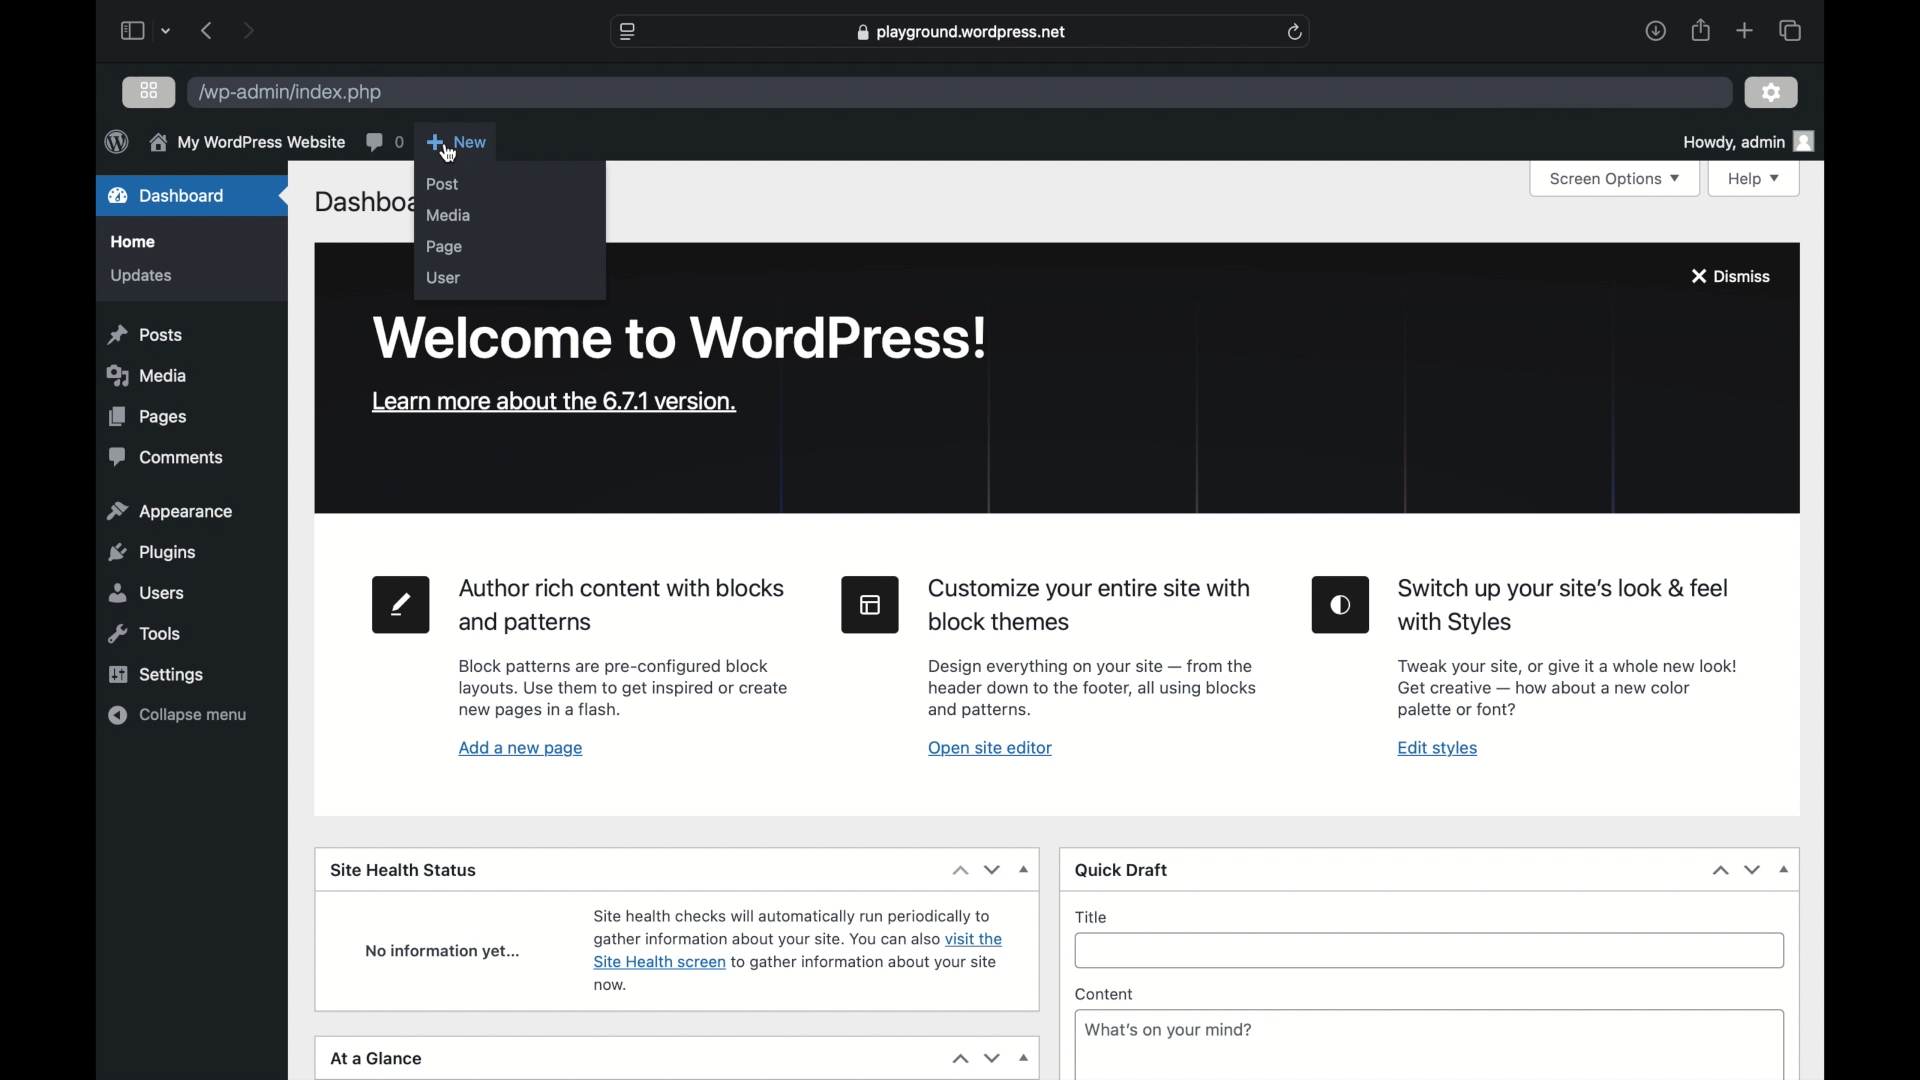 This screenshot has width=1920, height=1080. I want to click on stepper buttons, so click(976, 870).